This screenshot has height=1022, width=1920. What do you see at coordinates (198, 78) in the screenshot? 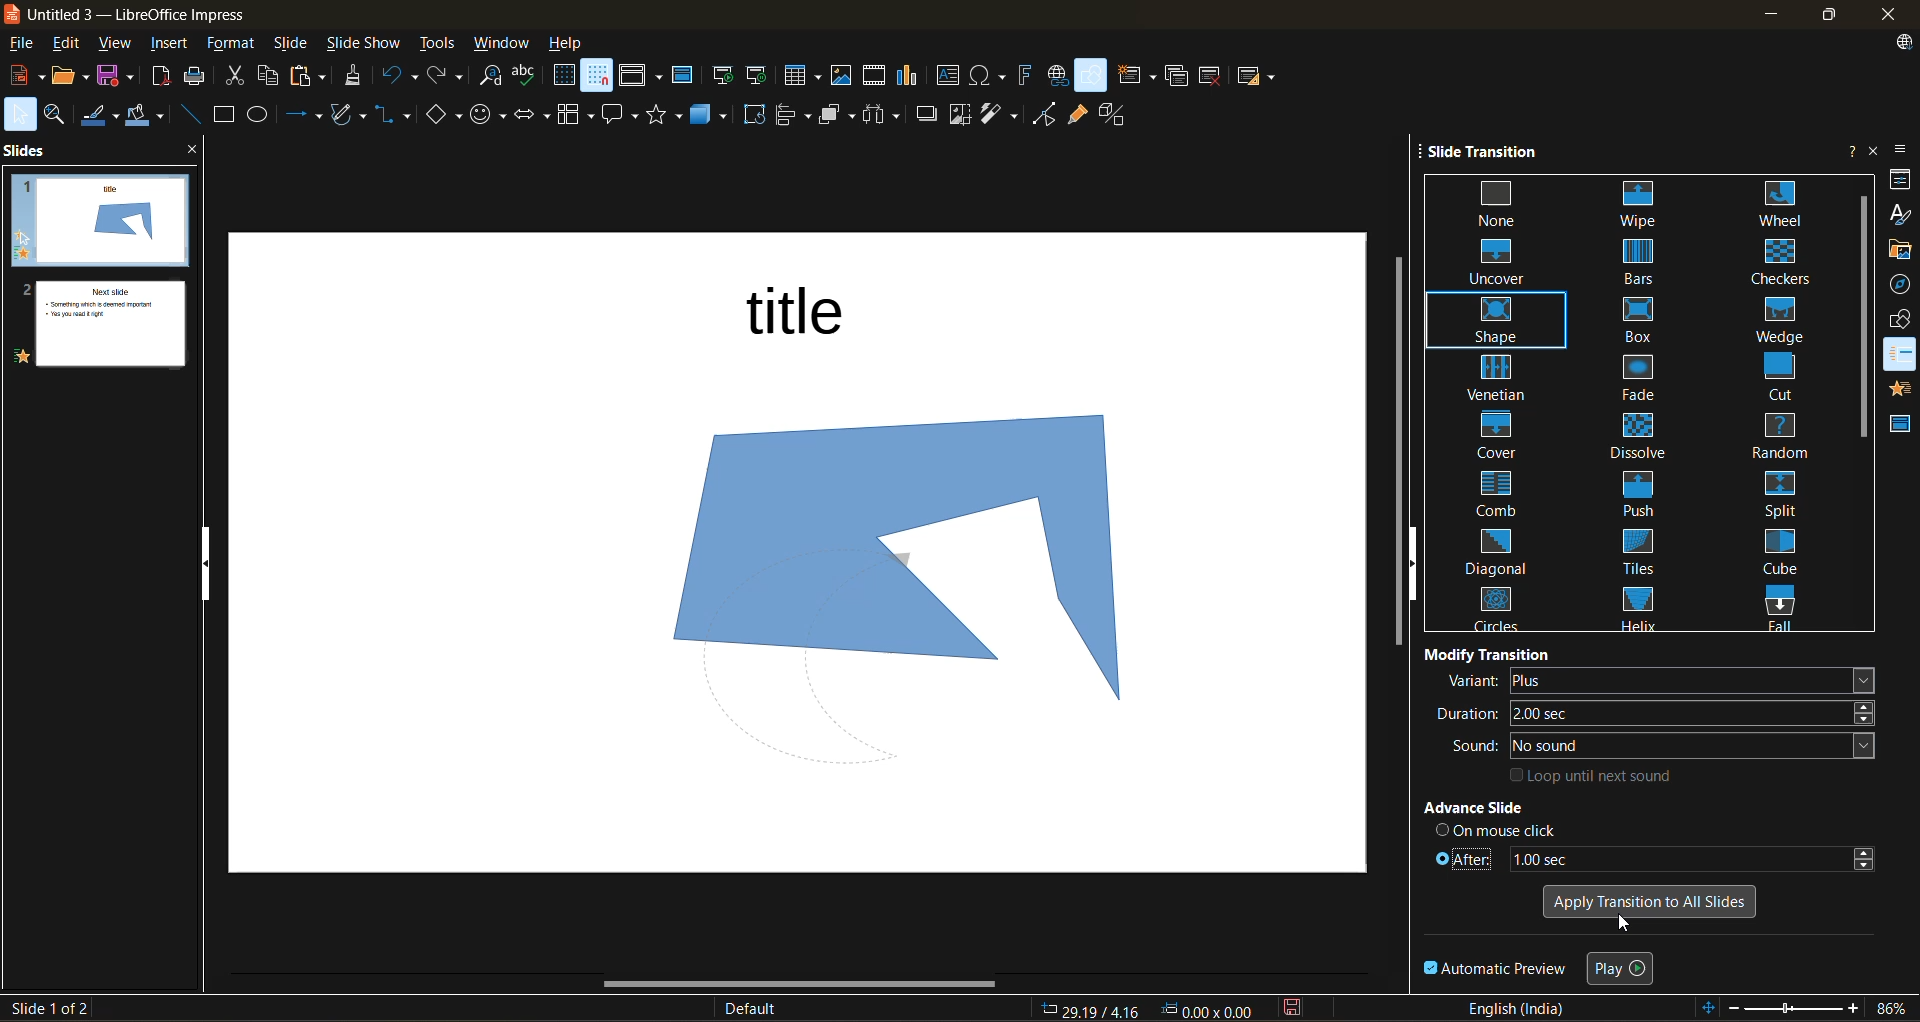
I see `print` at bounding box center [198, 78].